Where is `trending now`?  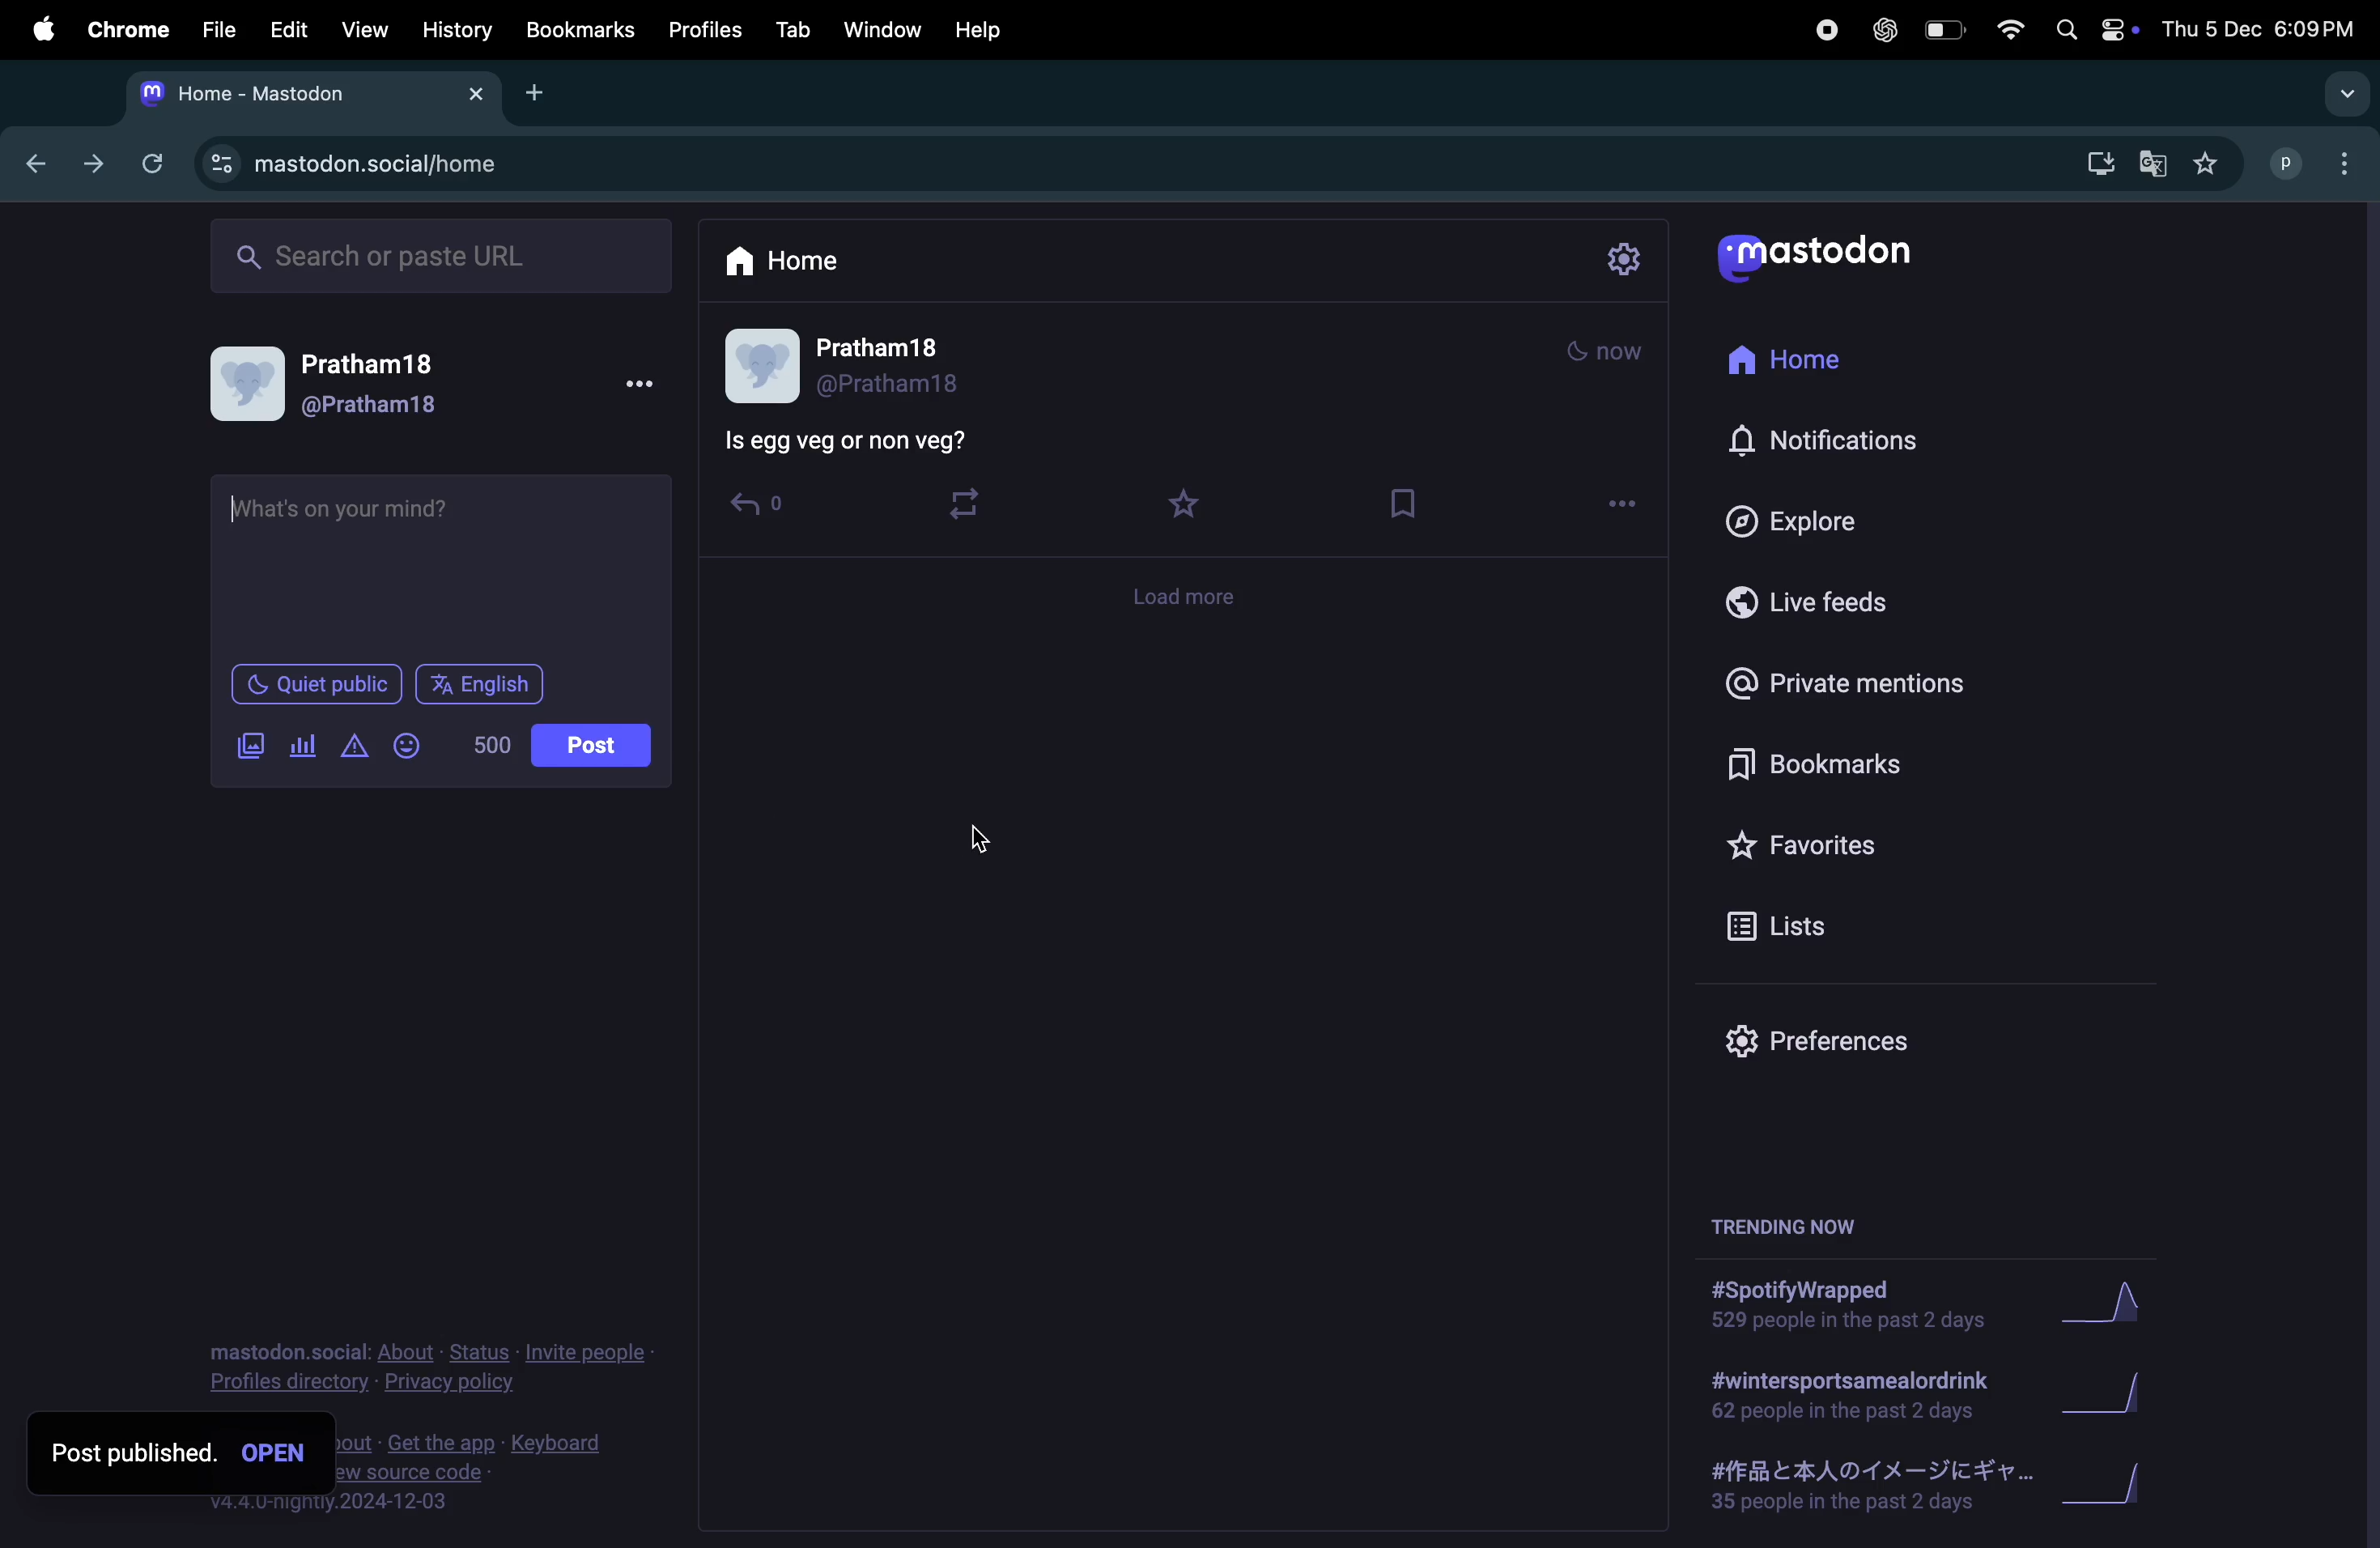
trending now is located at coordinates (1794, 1217).